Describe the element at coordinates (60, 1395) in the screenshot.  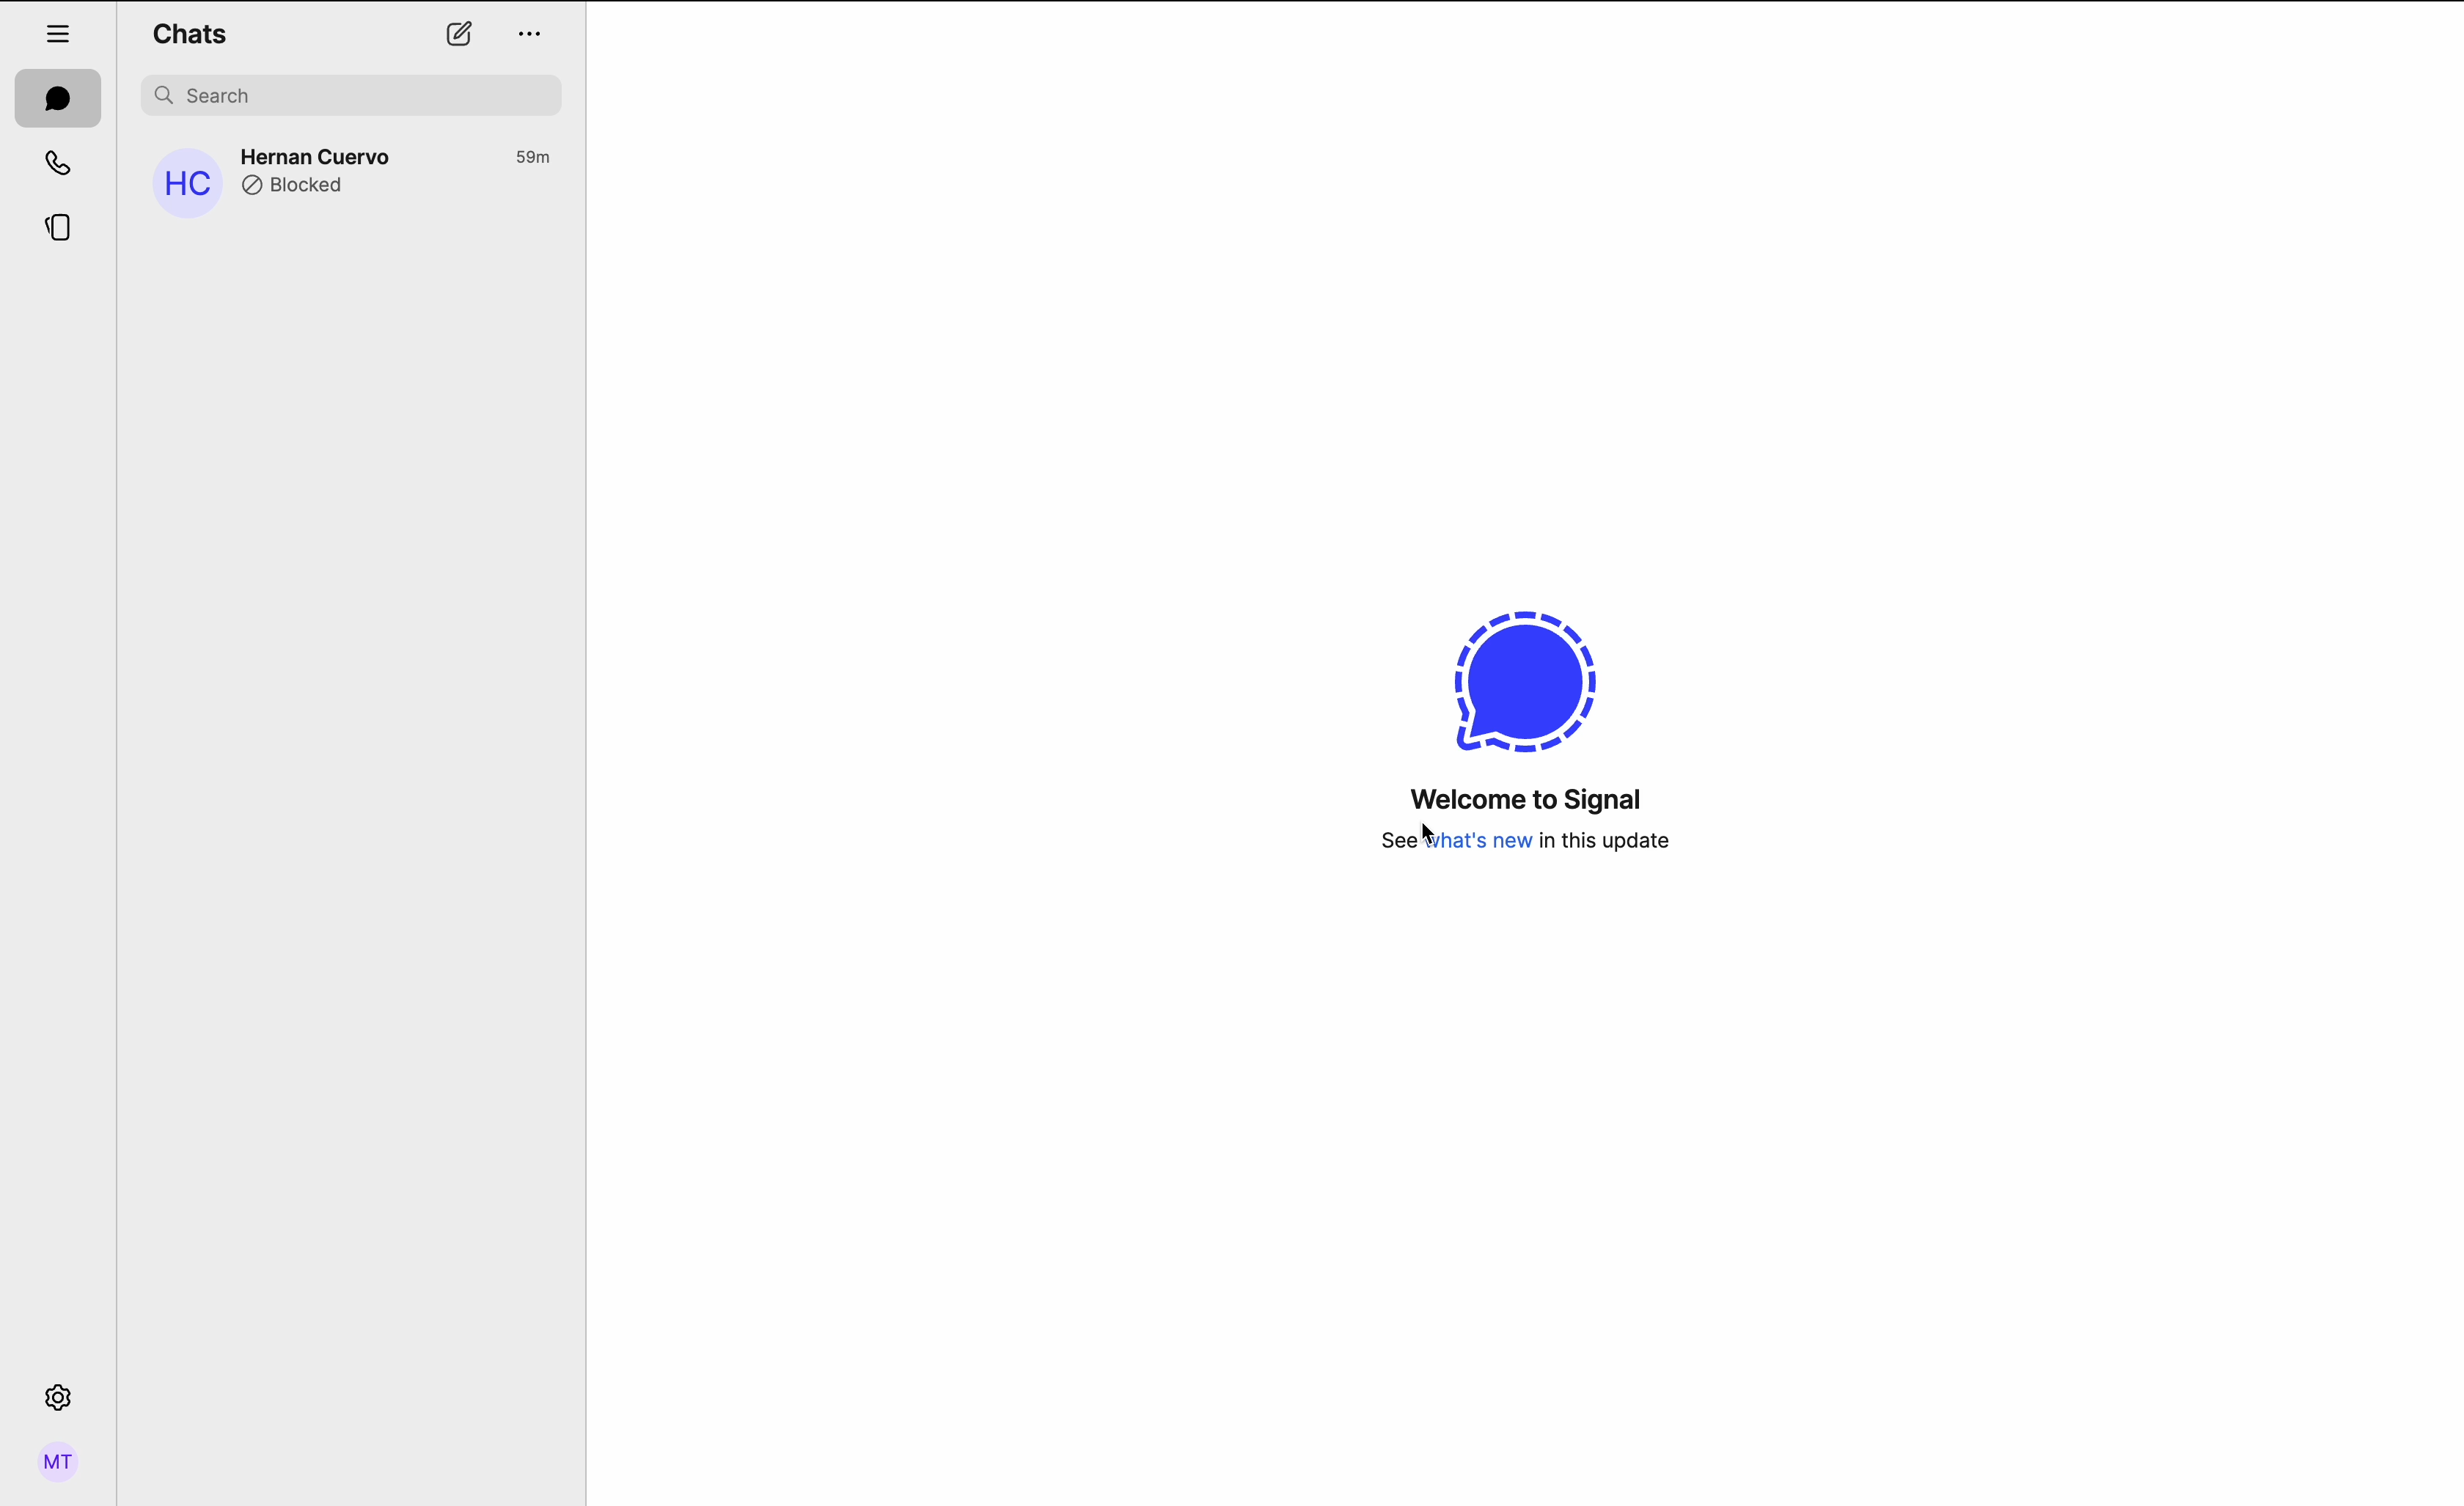
I see `settings` at that location.